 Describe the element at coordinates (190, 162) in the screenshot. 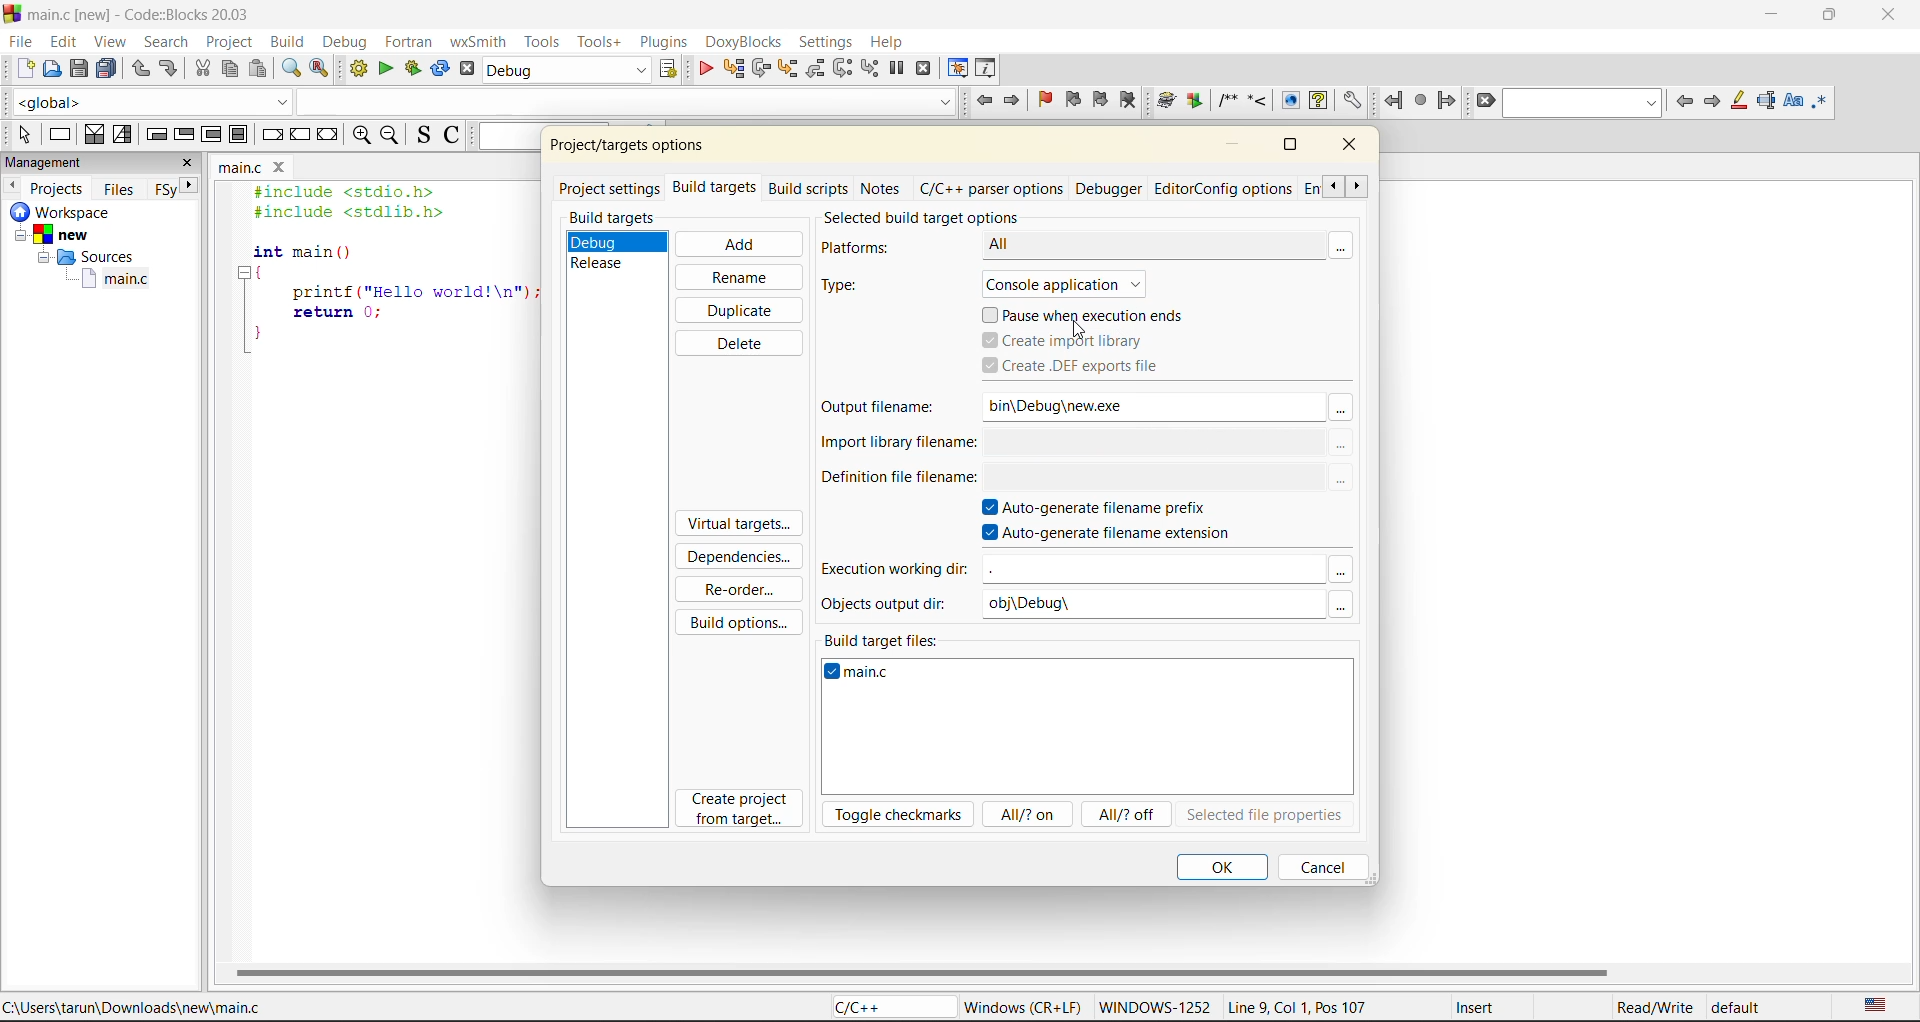

I see `close` at that location.